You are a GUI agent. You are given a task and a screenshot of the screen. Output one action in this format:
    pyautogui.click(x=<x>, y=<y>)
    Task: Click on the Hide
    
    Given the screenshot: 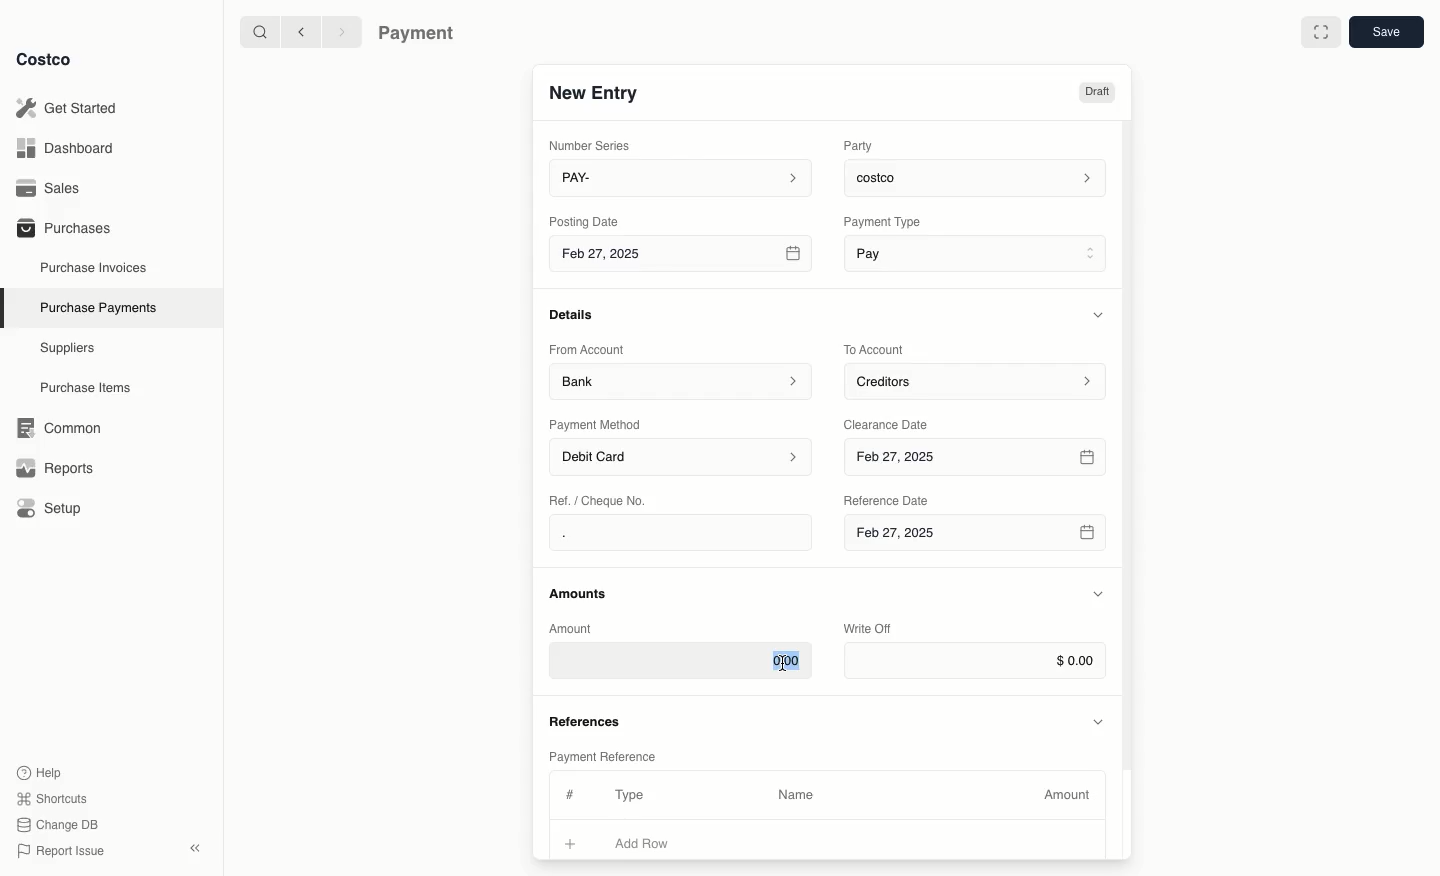 What is the action you would take?
    pyautogui.click(x=1100, y=720)
    